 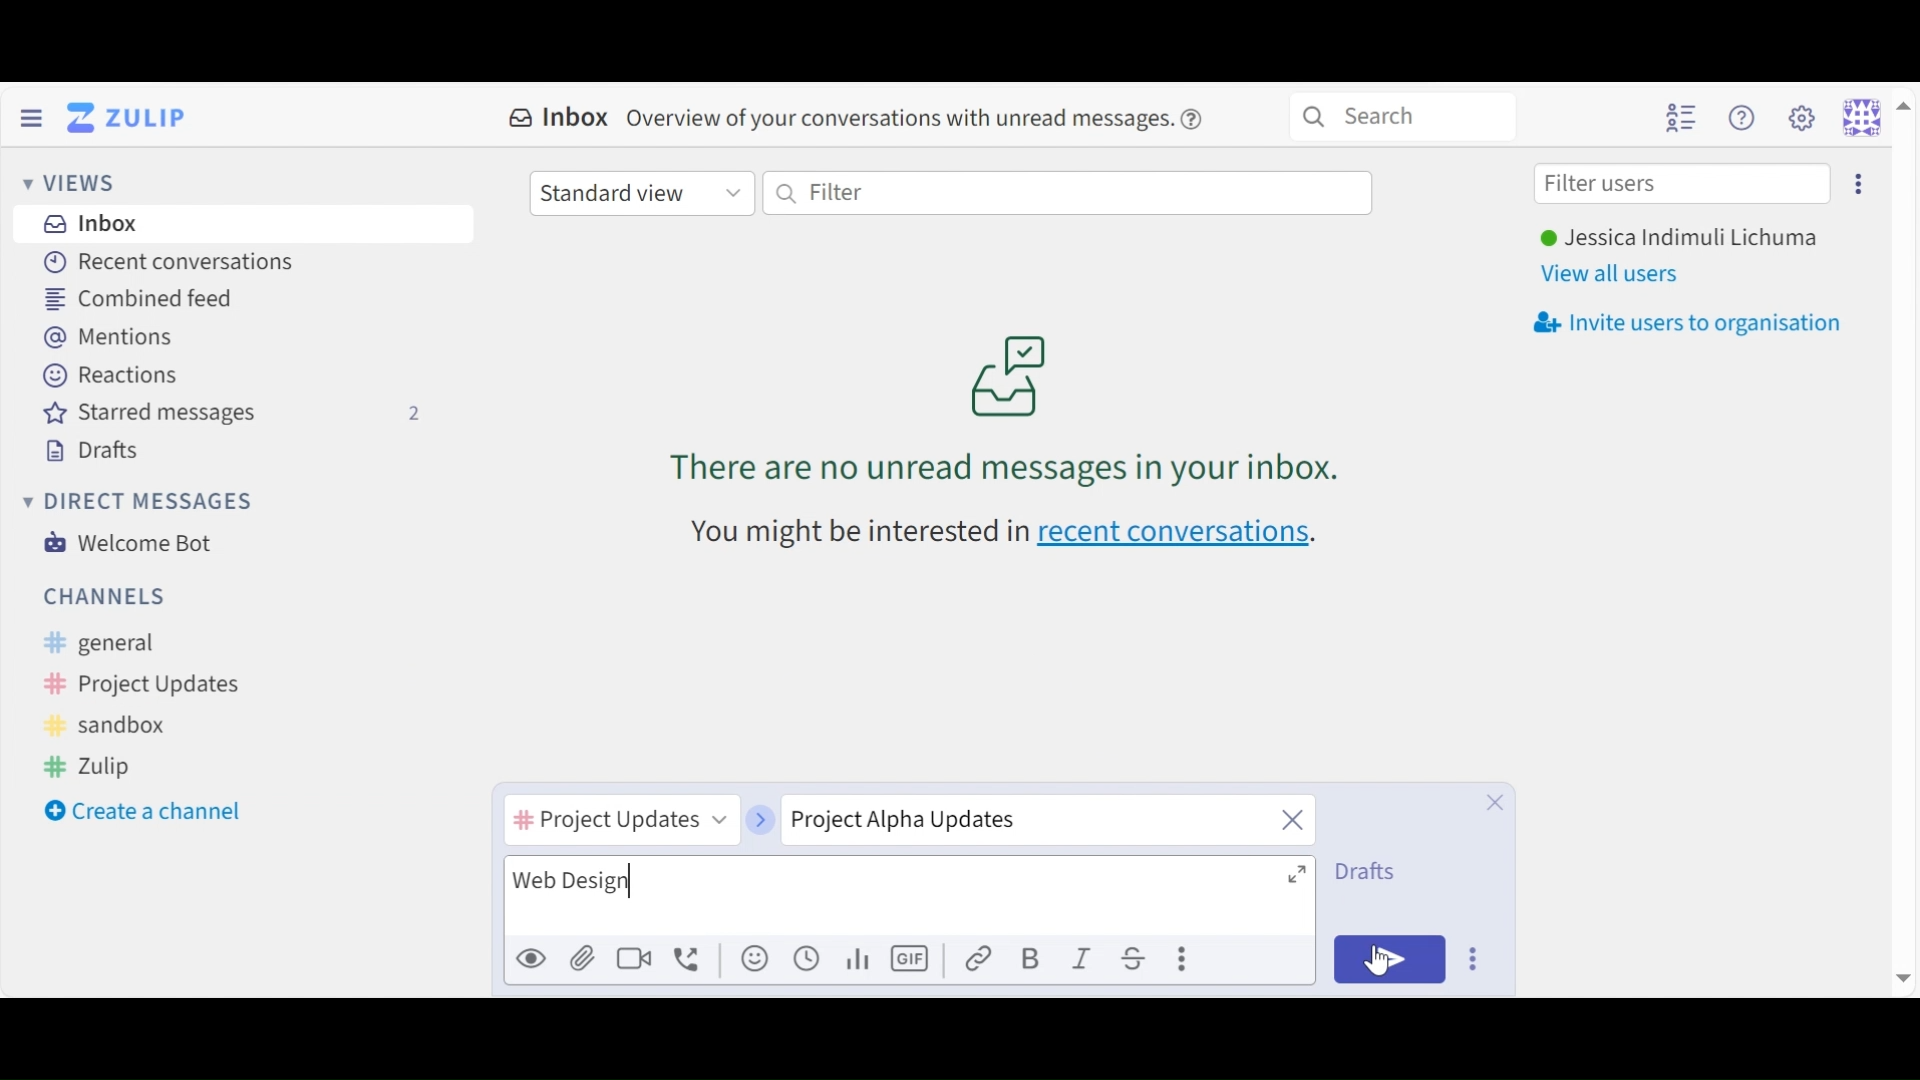 What do you see at coordinates (1617, 273) in the screenshot?
I see `View all users` at bounding box center [1617, 273].